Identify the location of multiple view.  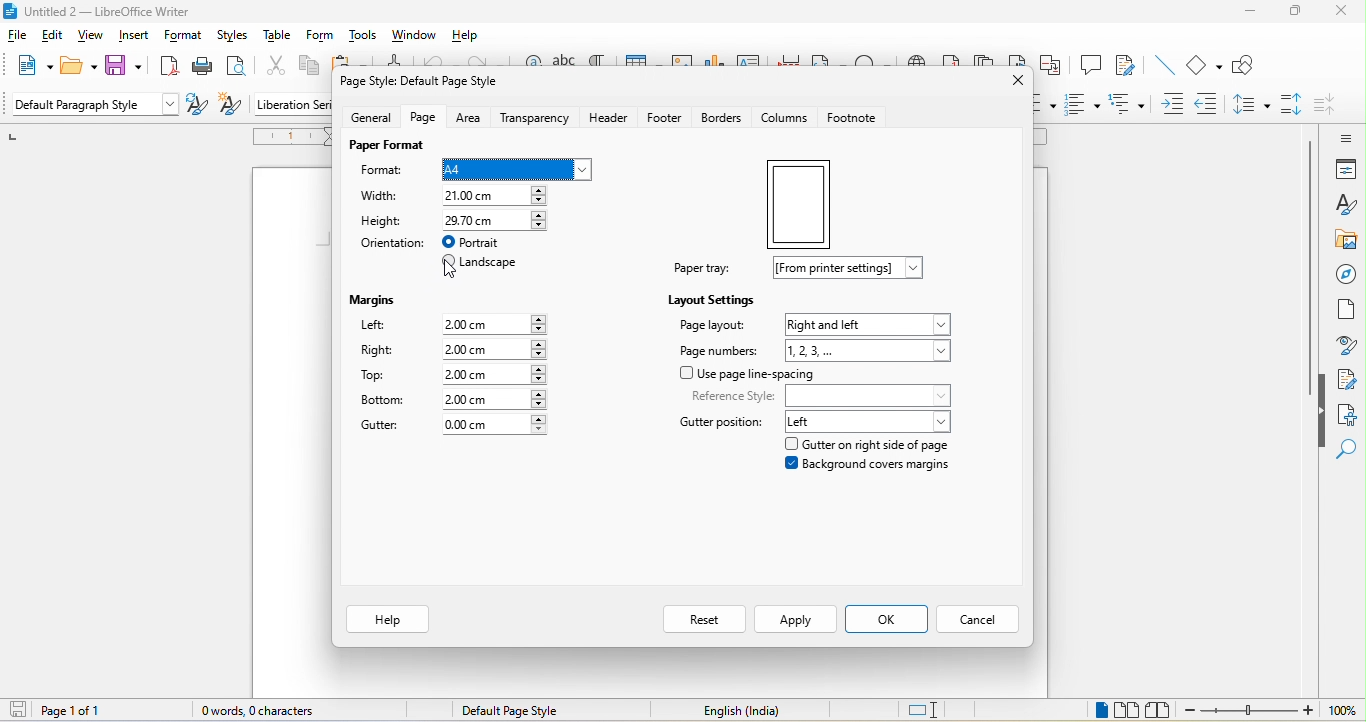
(1131, 710).